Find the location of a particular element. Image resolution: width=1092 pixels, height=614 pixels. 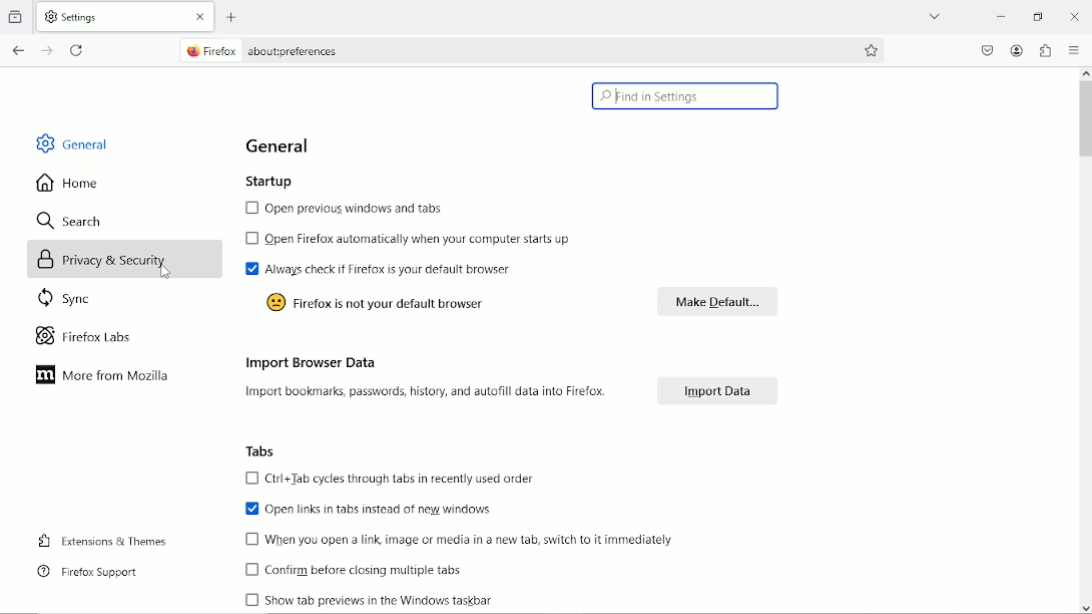

close is located at coordinates (202, 17).